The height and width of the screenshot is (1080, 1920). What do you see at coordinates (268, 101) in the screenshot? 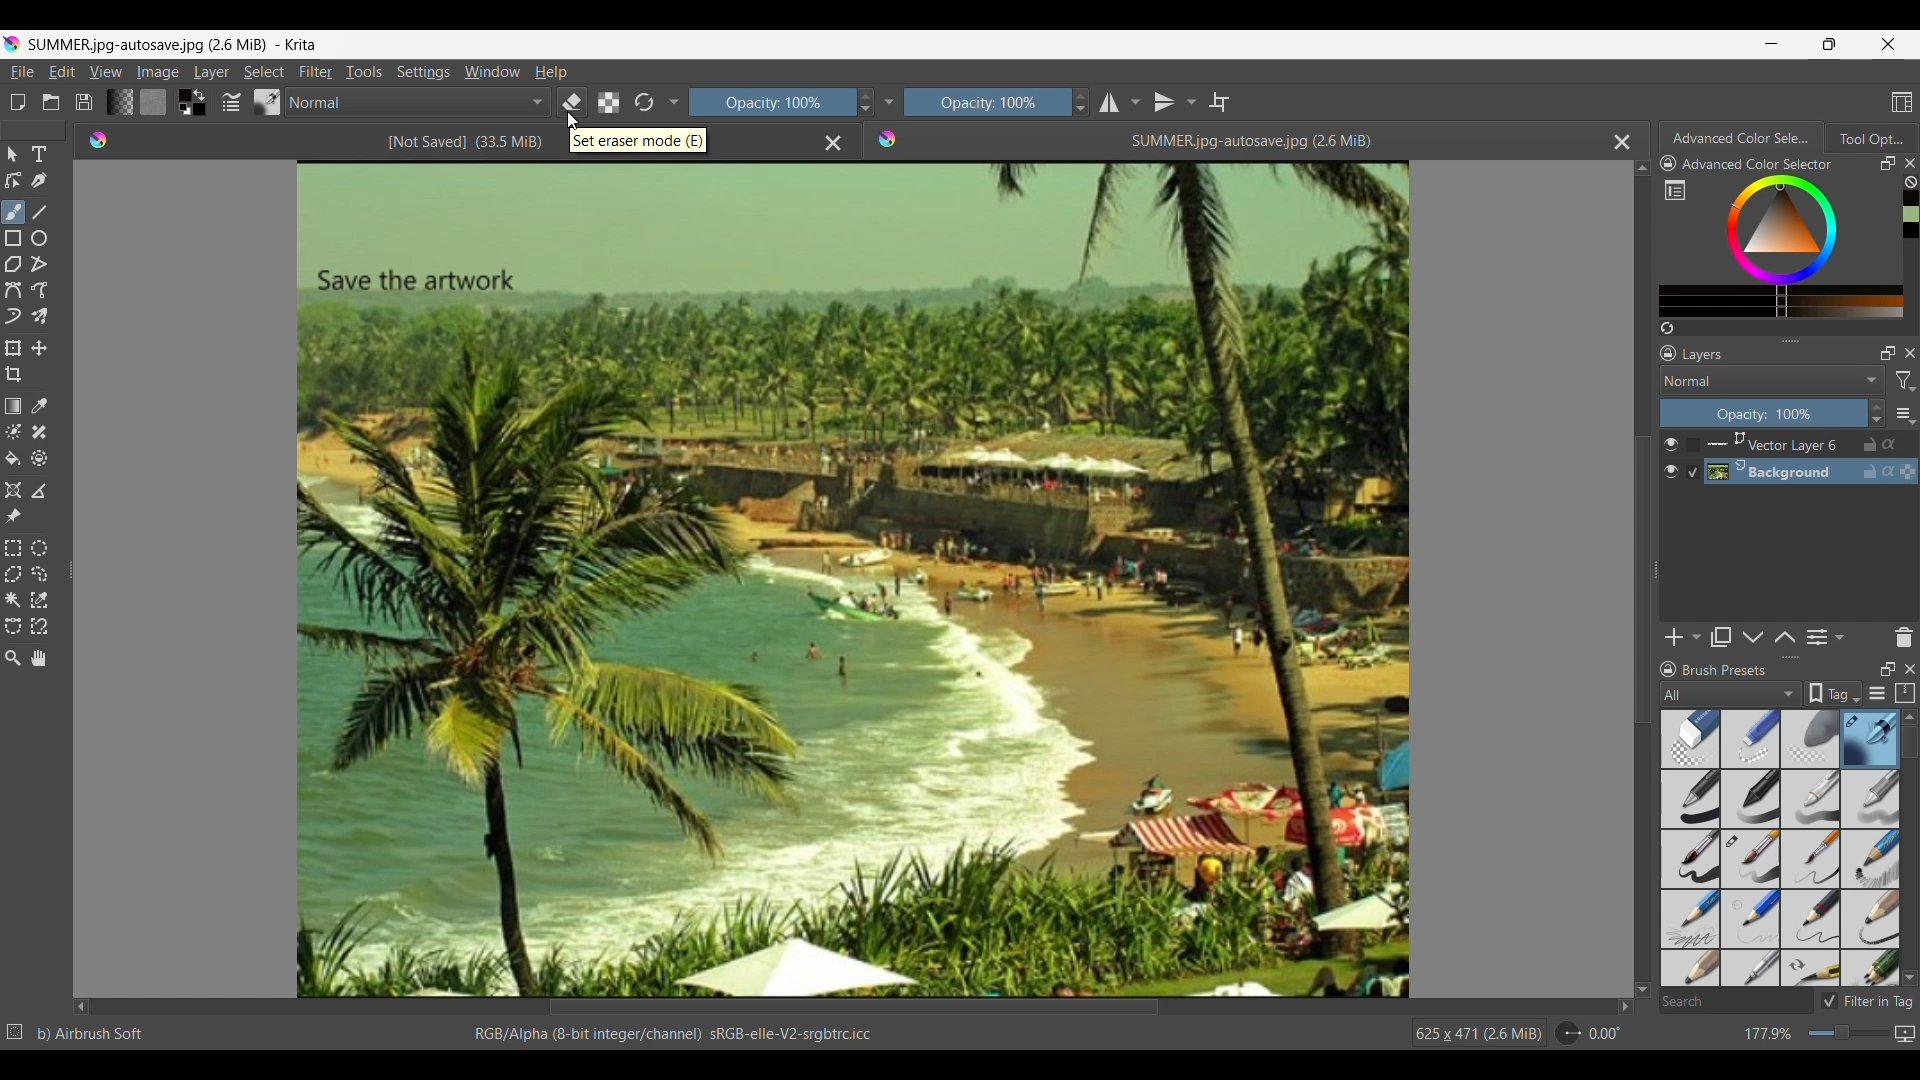
I see `Choose brush preset` at bounding box center [268, 101].